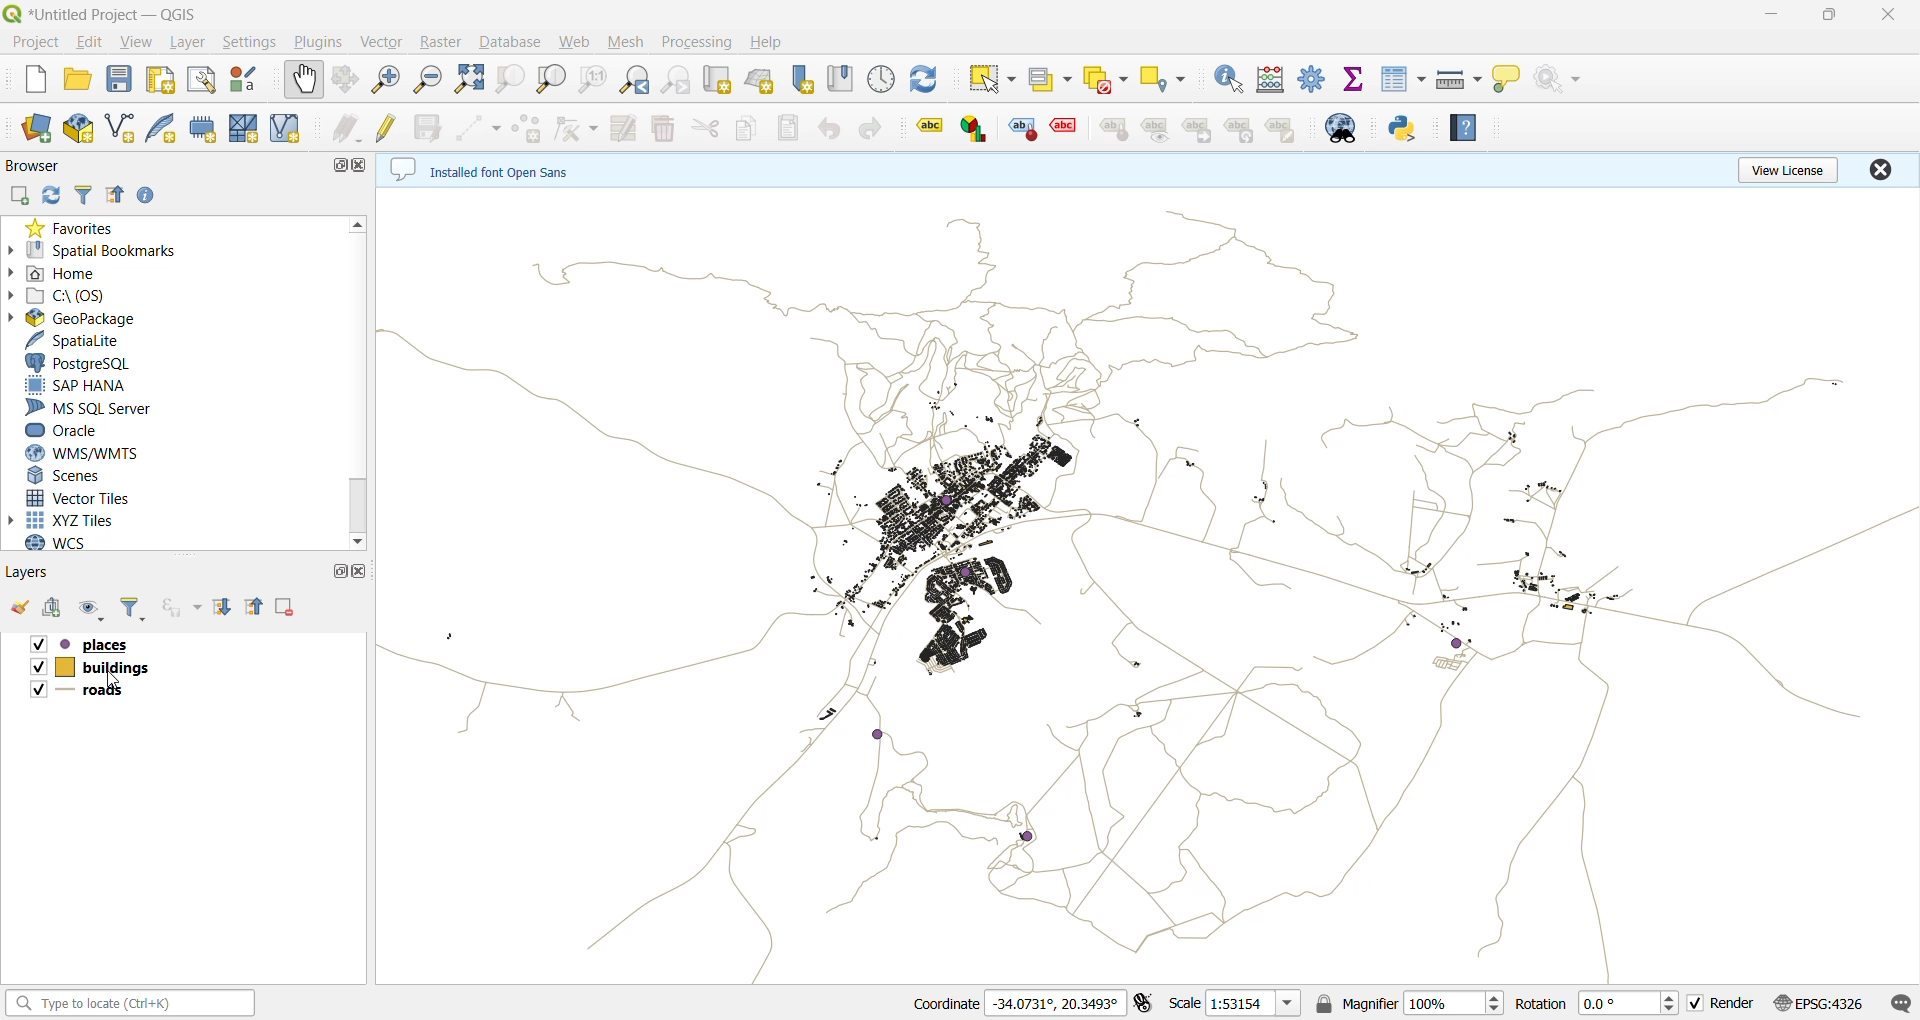 This screenshot has height=1020, width=1920. What do you see at coordinates (766, 42) in the screenshot?
I see `help` at bounding box center [766, 42].